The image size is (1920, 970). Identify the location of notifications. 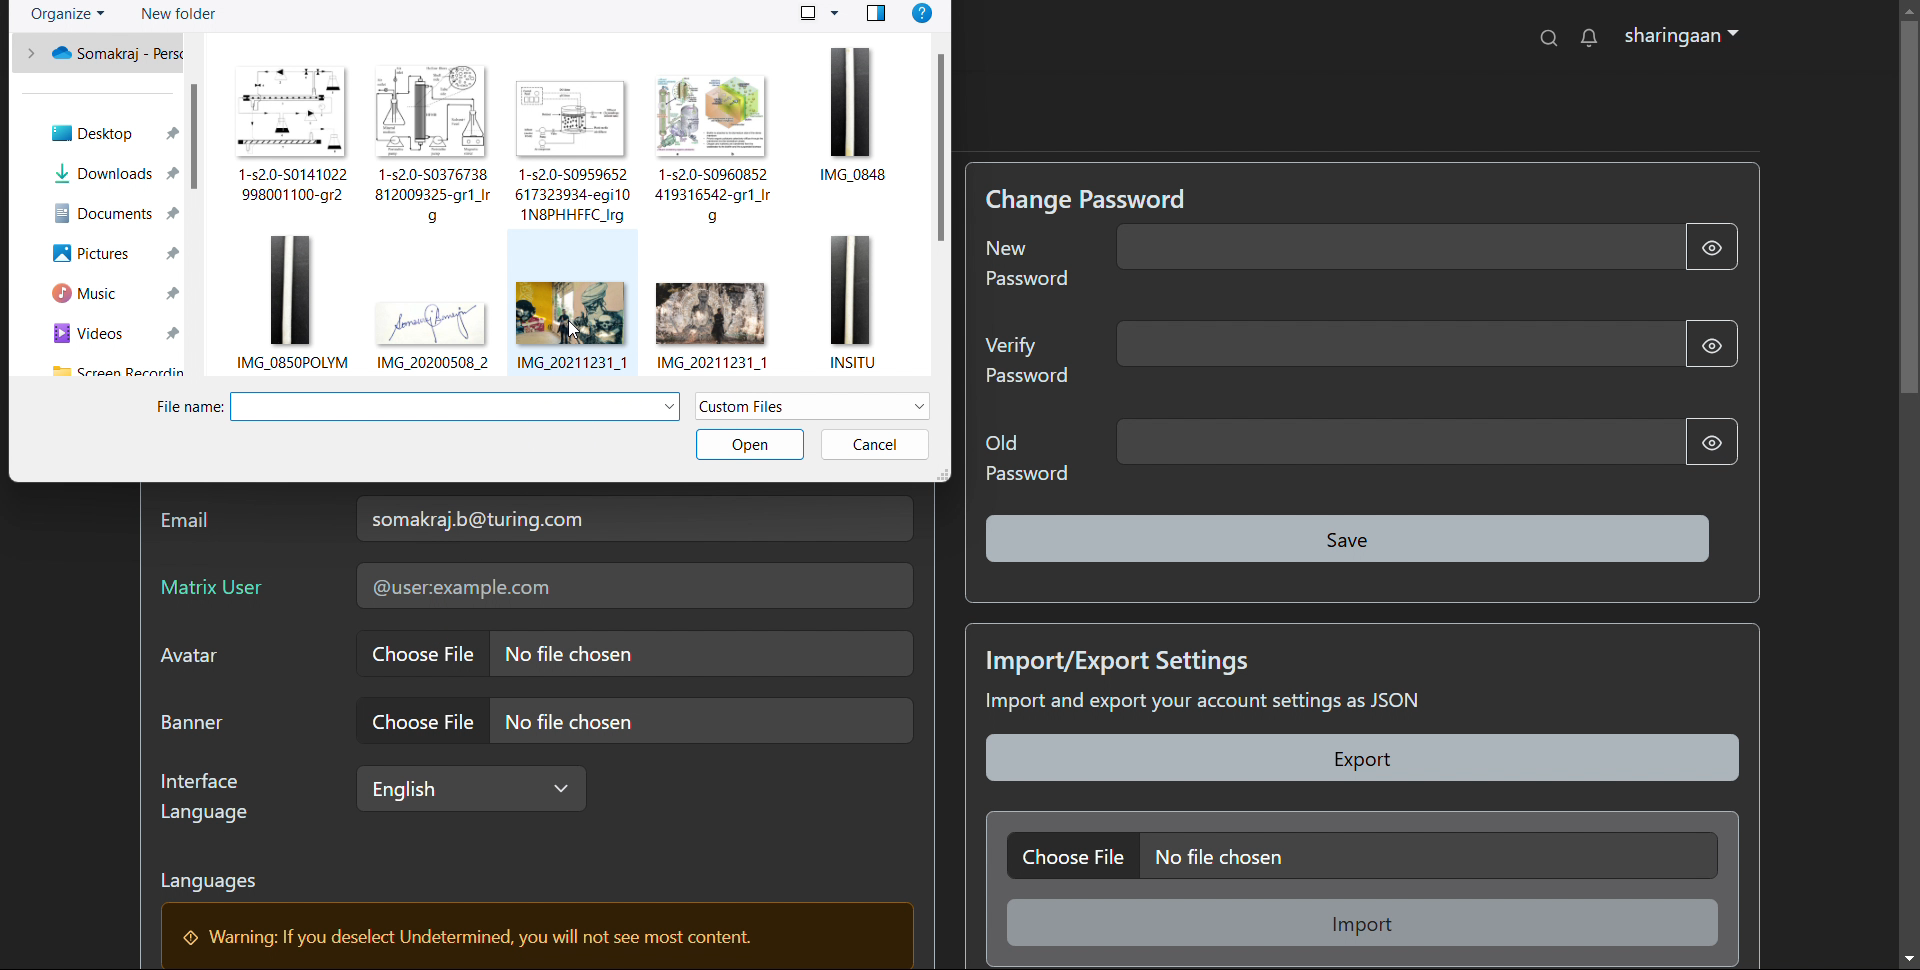
(1588, 37).